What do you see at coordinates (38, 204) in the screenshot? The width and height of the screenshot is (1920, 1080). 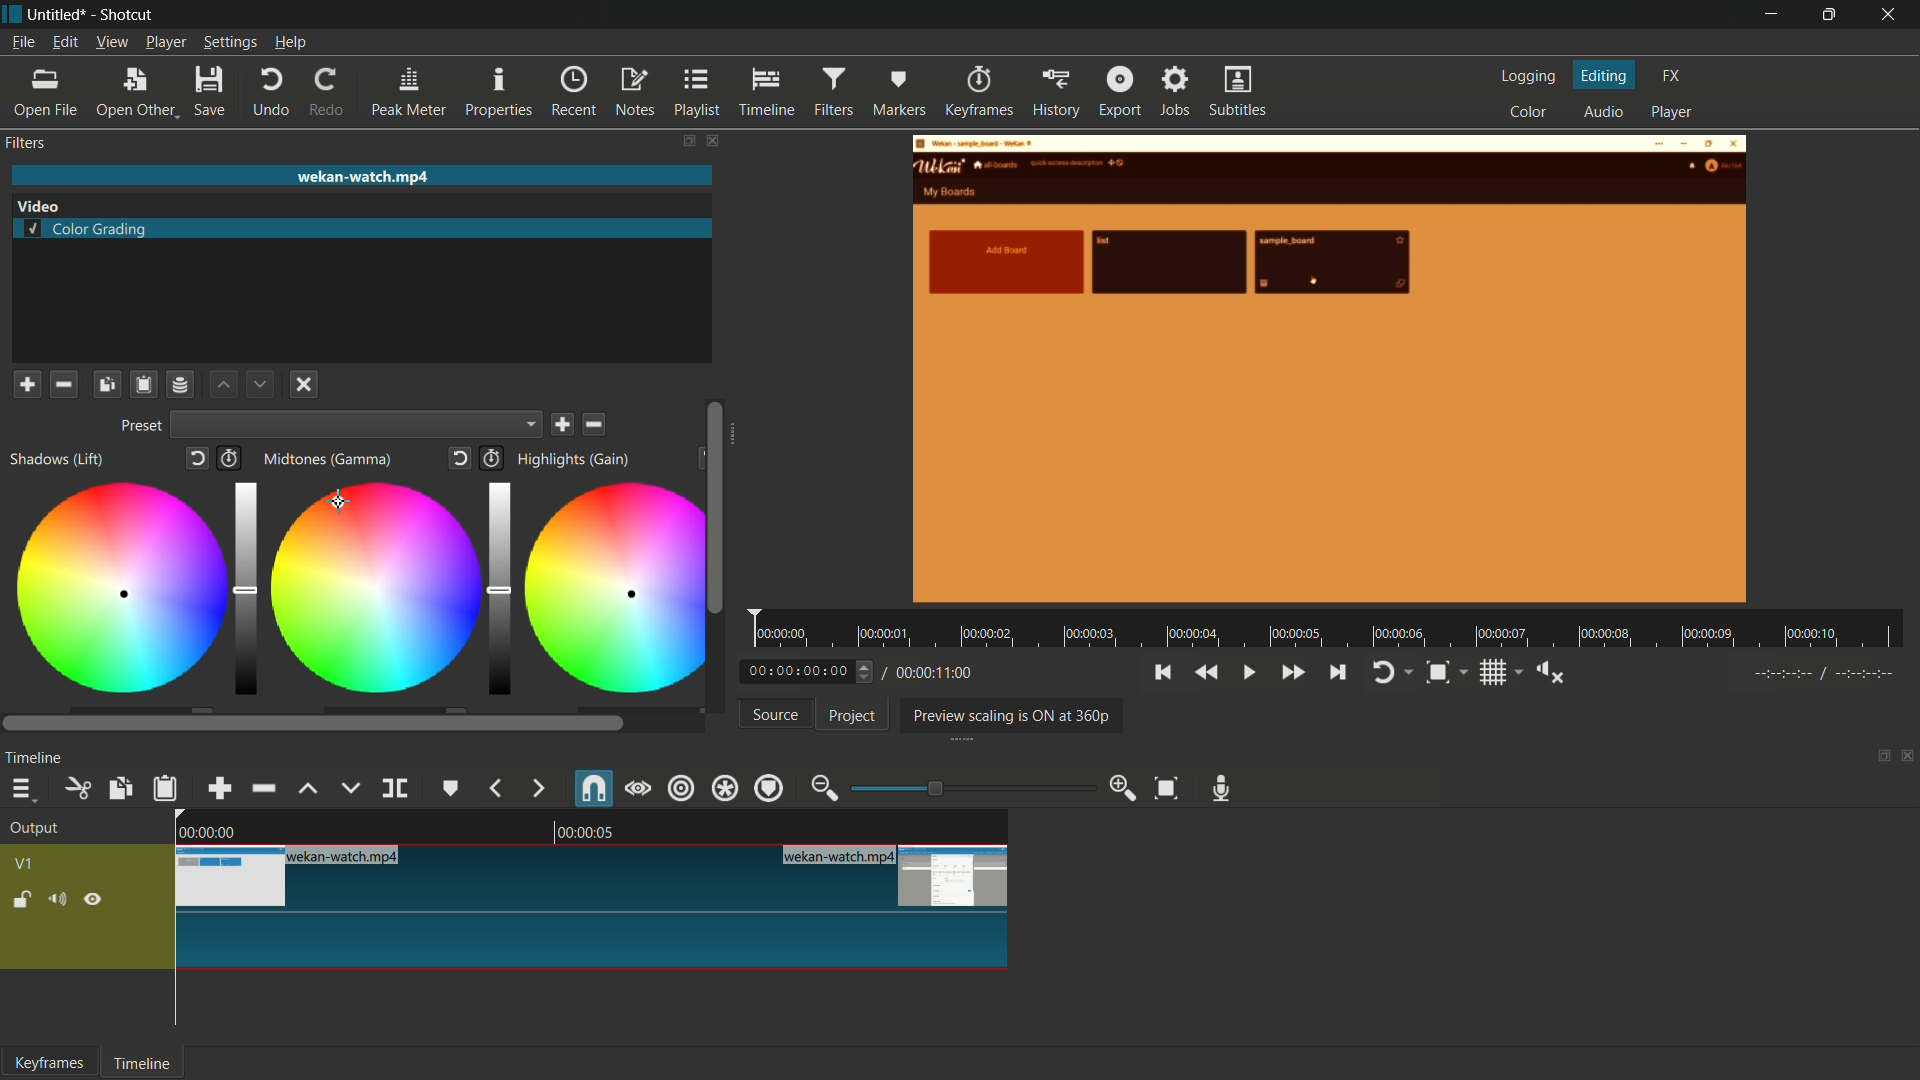 I see `color grading` at bounding box center [38, 204].